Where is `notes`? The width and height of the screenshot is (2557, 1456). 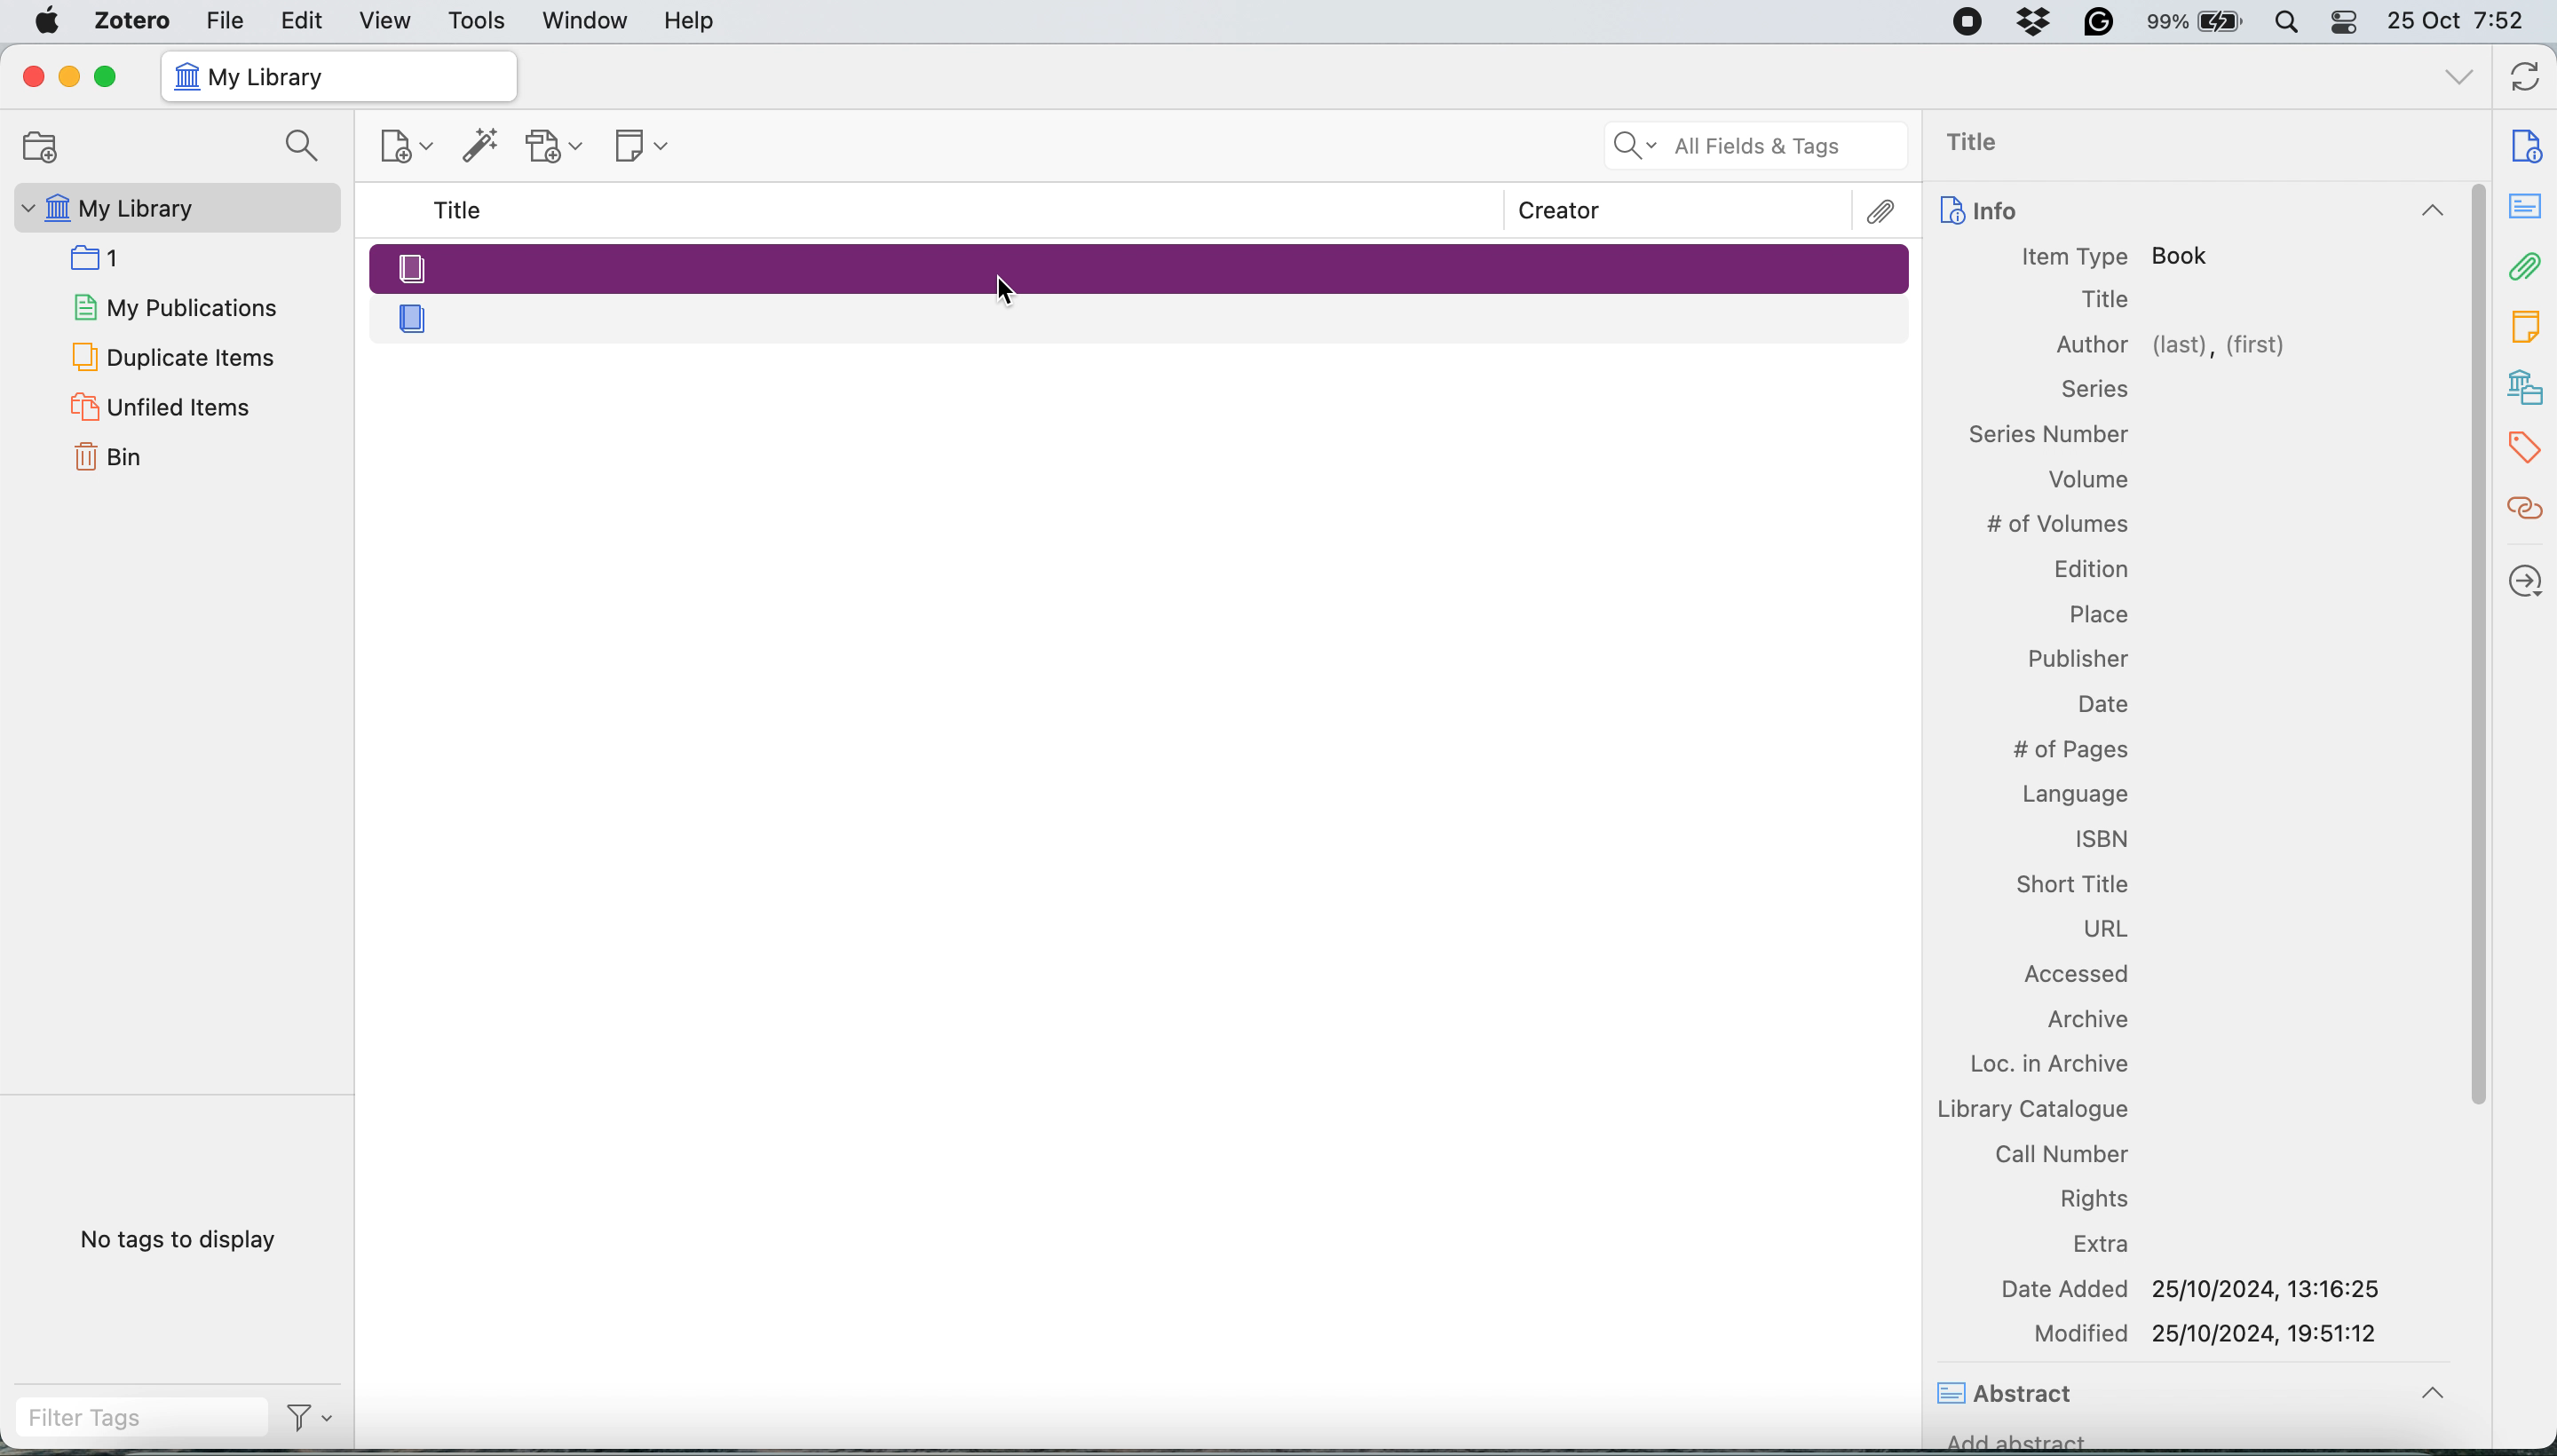
notes is located at coordinates (2528, 208).